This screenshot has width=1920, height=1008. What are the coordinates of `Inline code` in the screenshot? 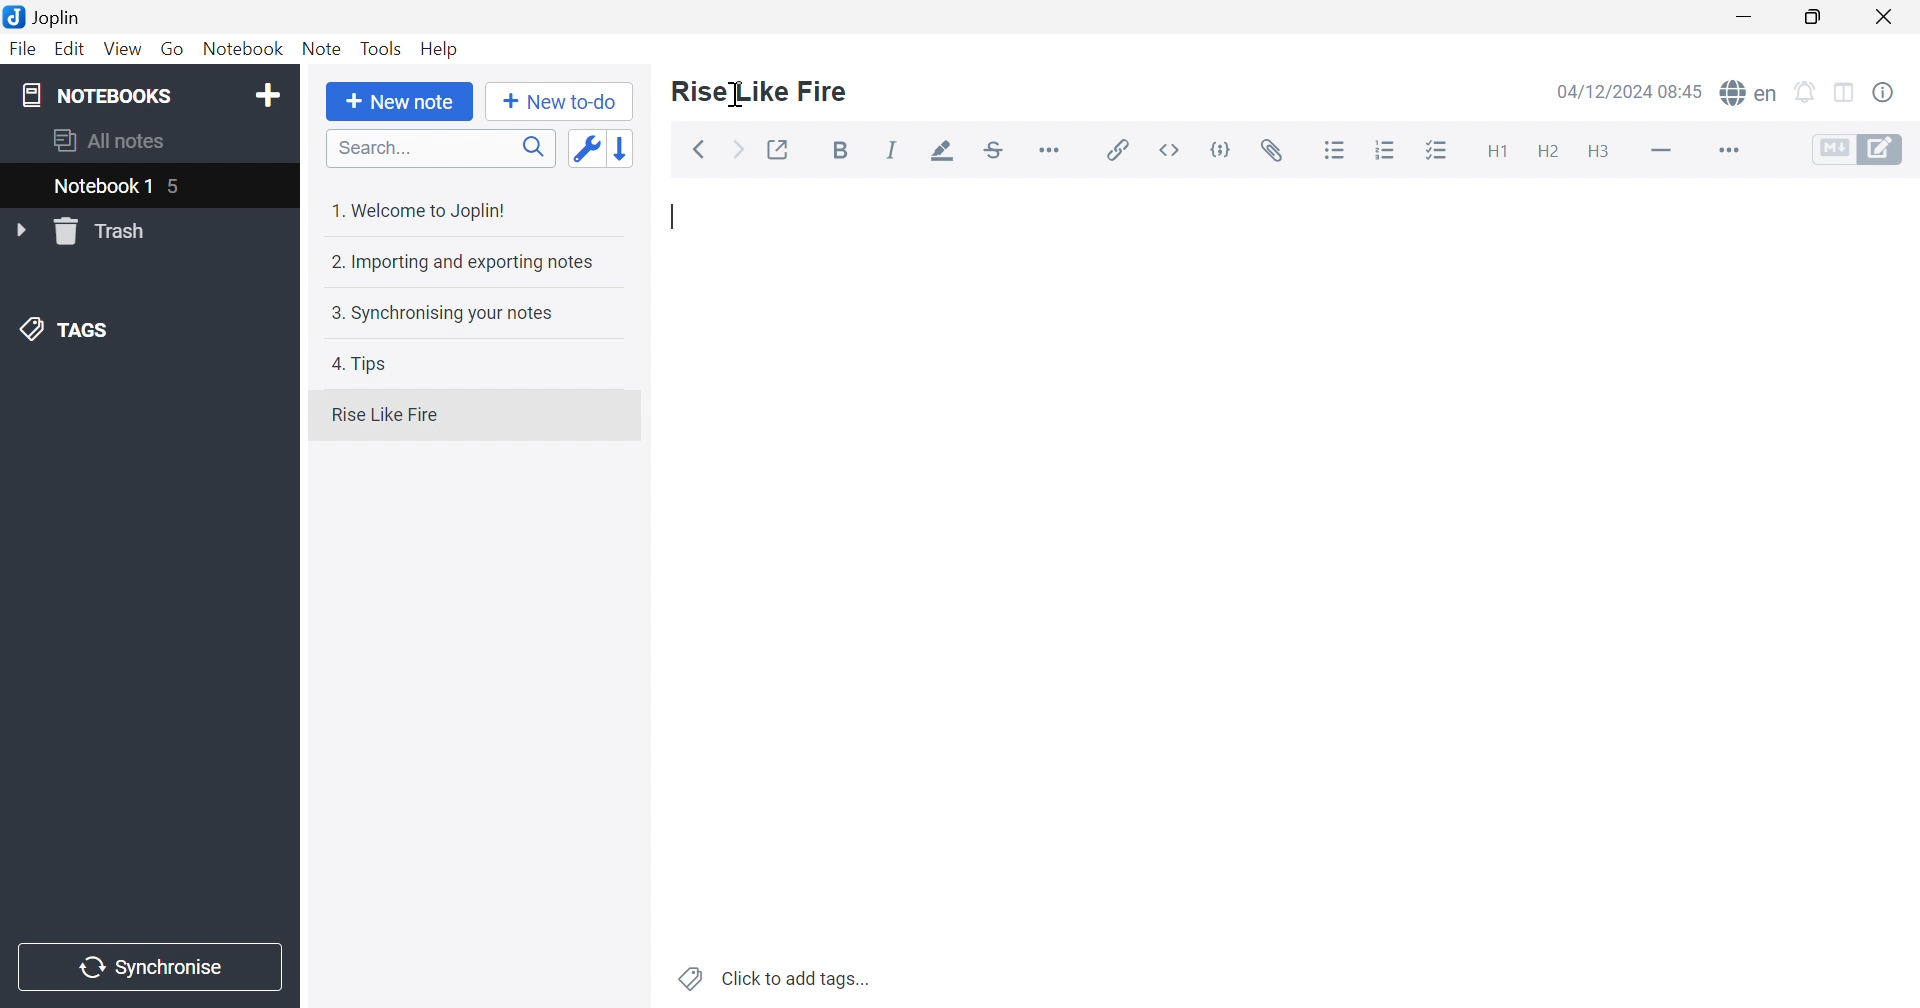 It's located at (1171, 150).